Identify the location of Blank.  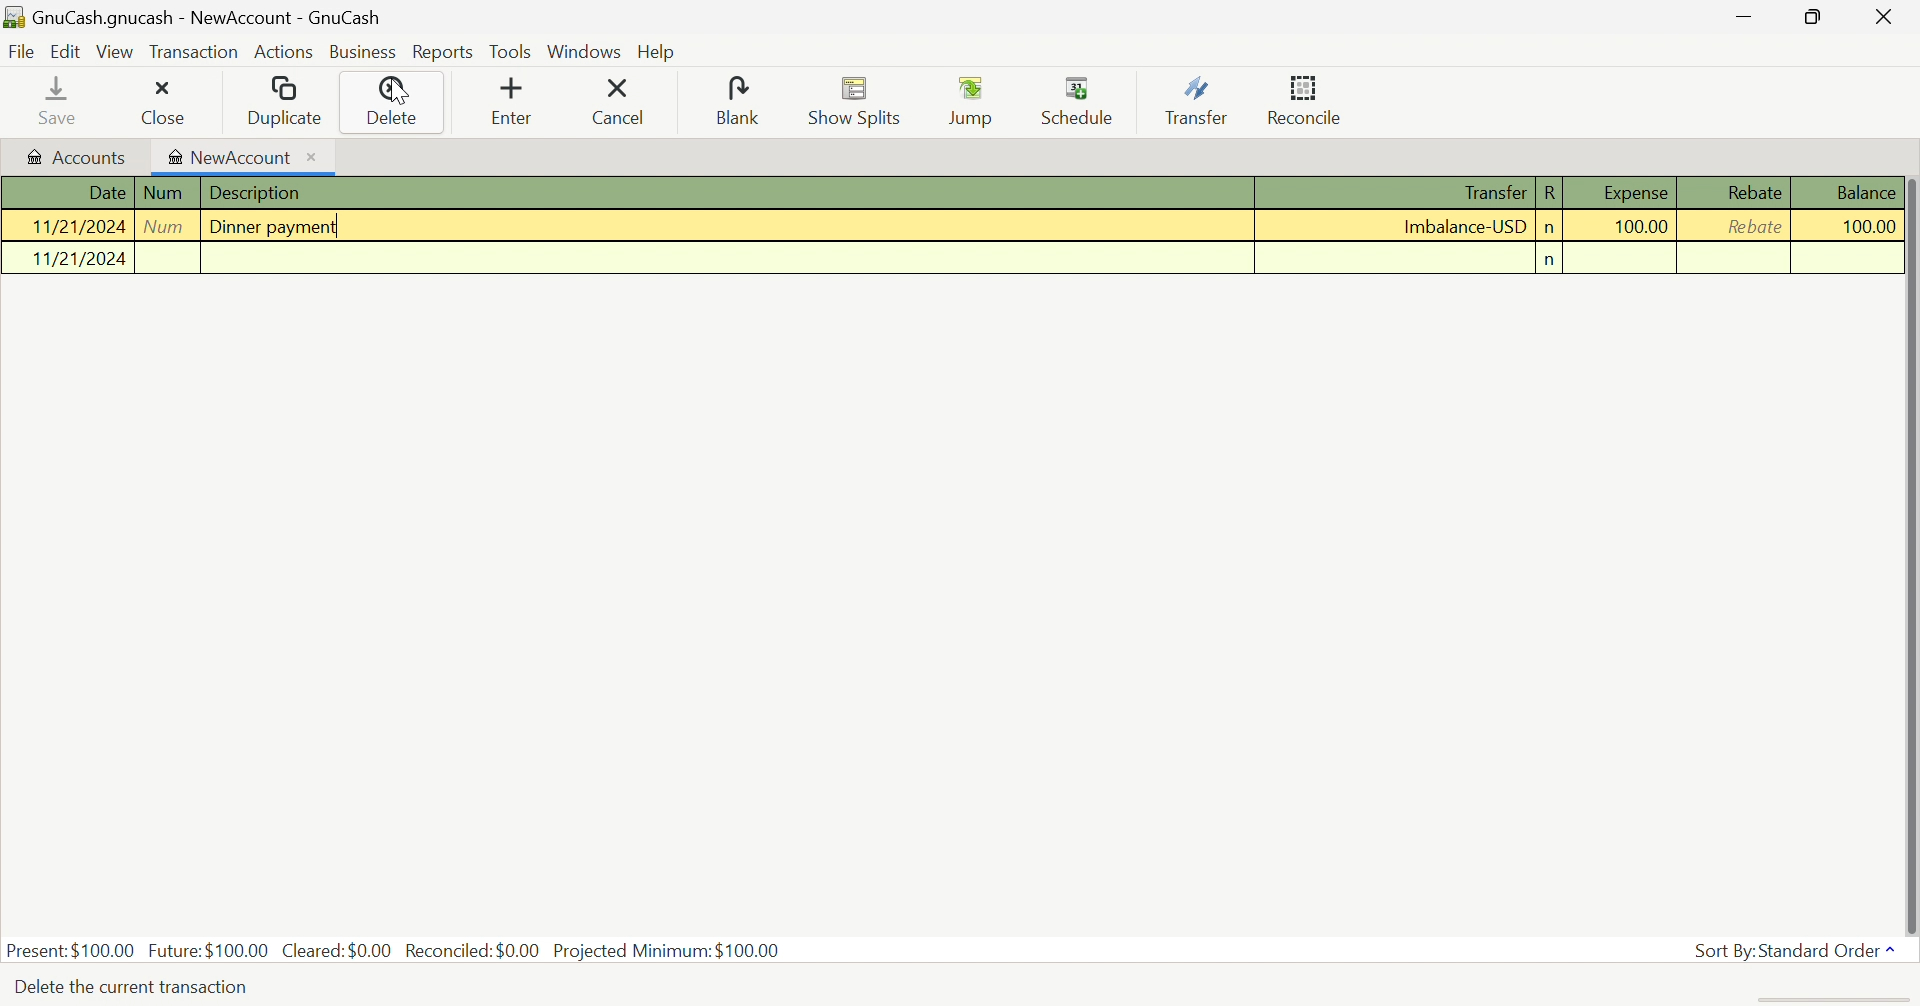
(742, 102).